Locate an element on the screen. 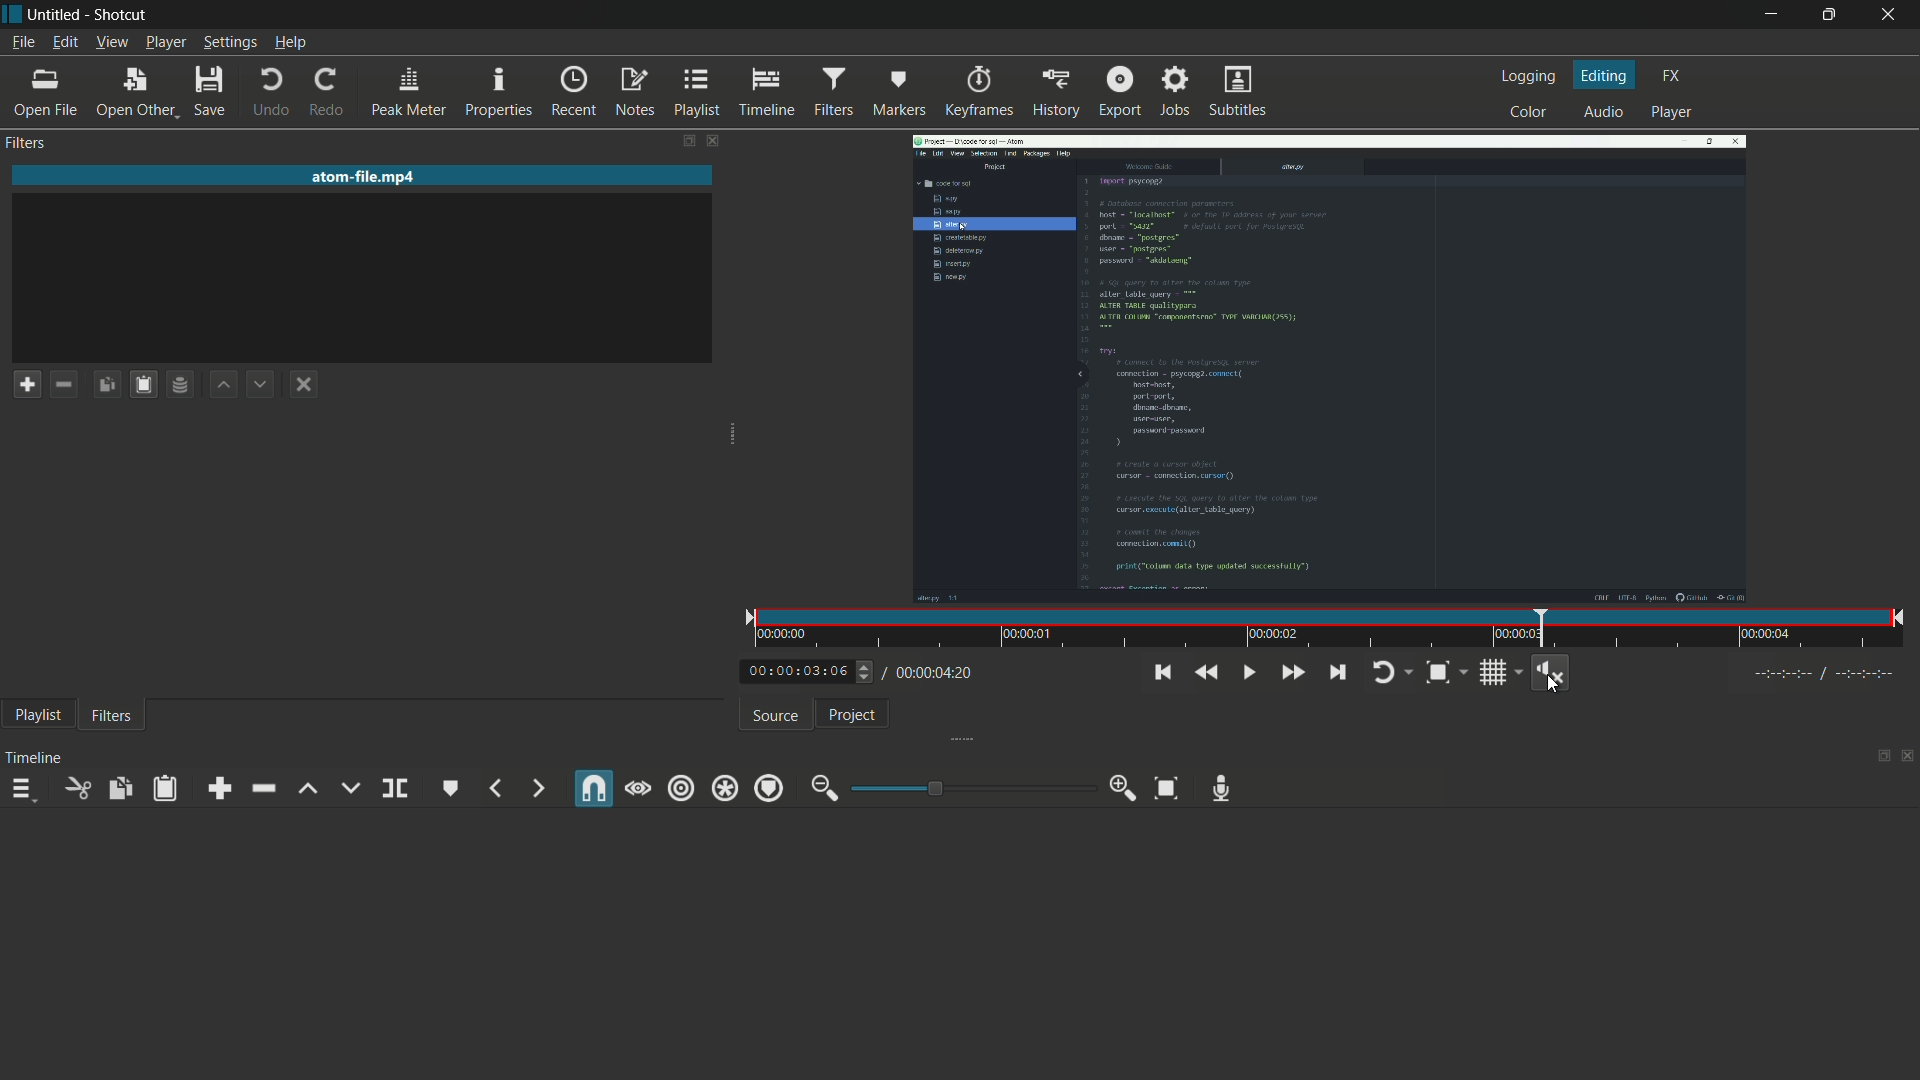 This screenshot has width=1920, height=1080. show volume control is located at coordinates (1552, 671).